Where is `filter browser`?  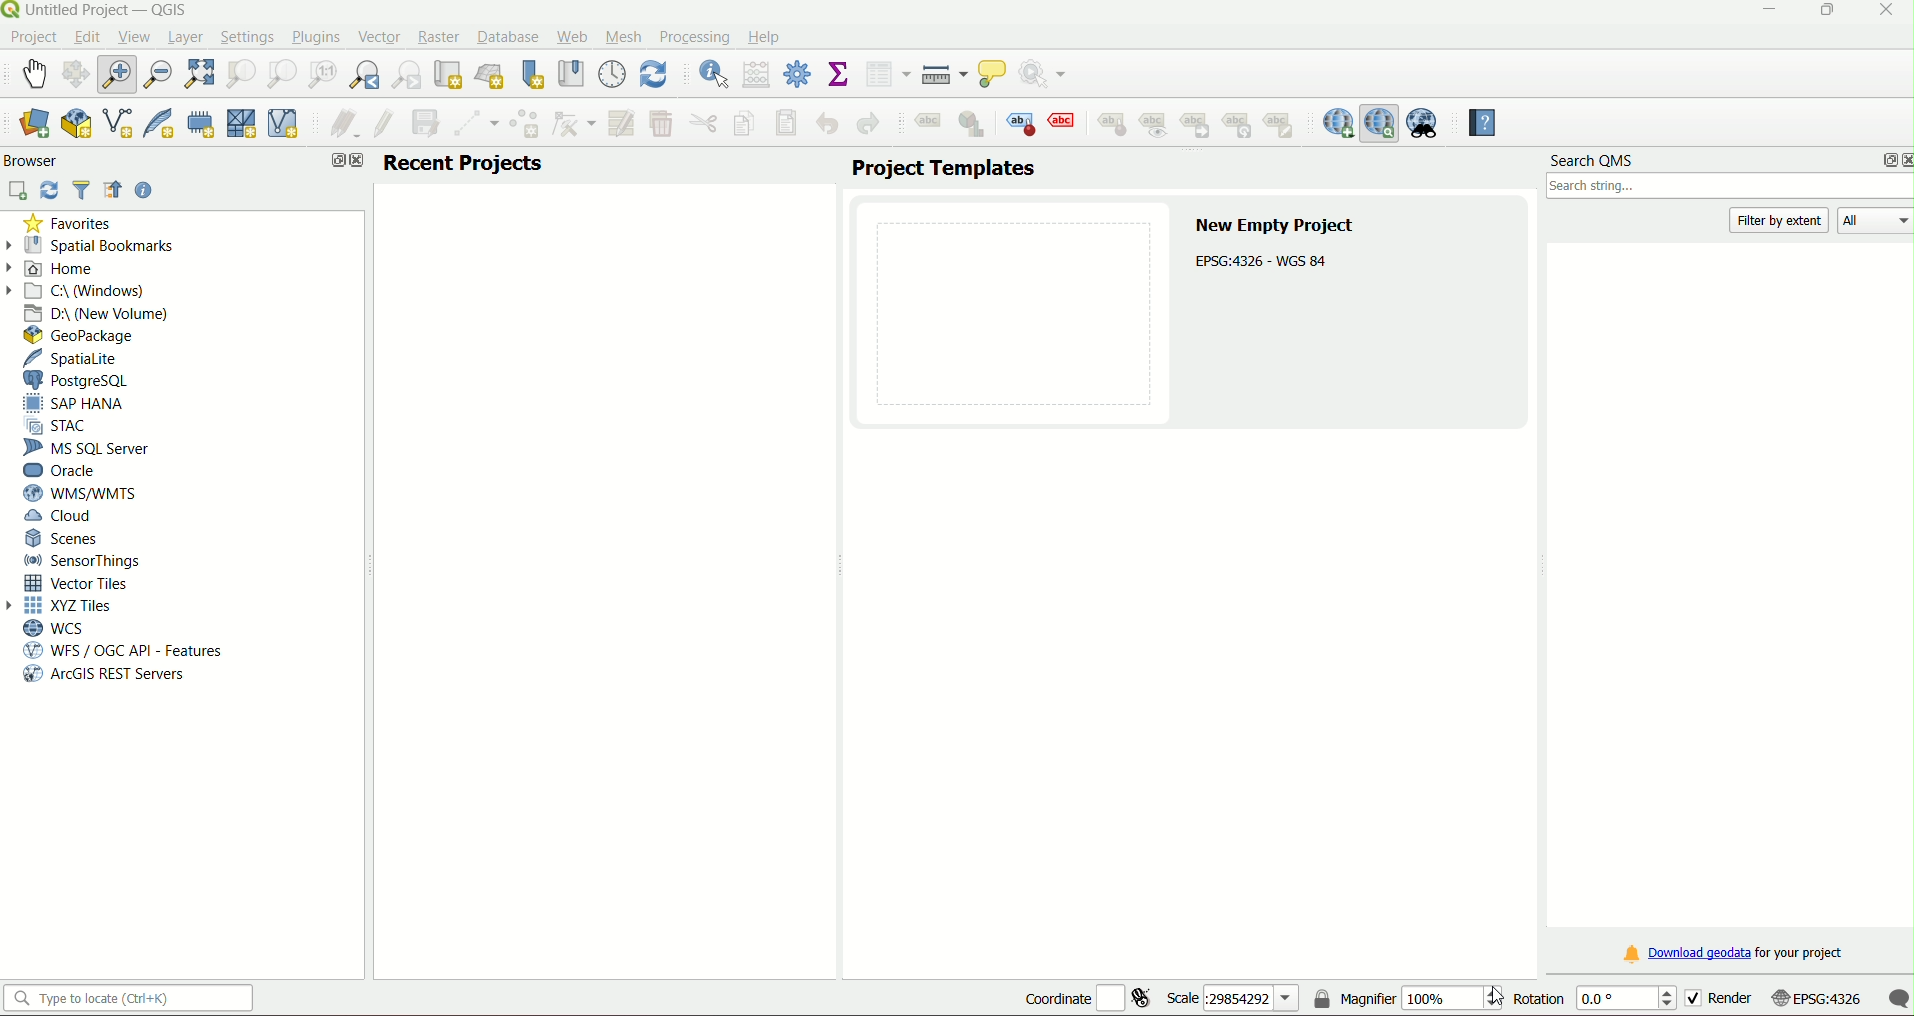 filter browser is located at coordinates (84, 192).